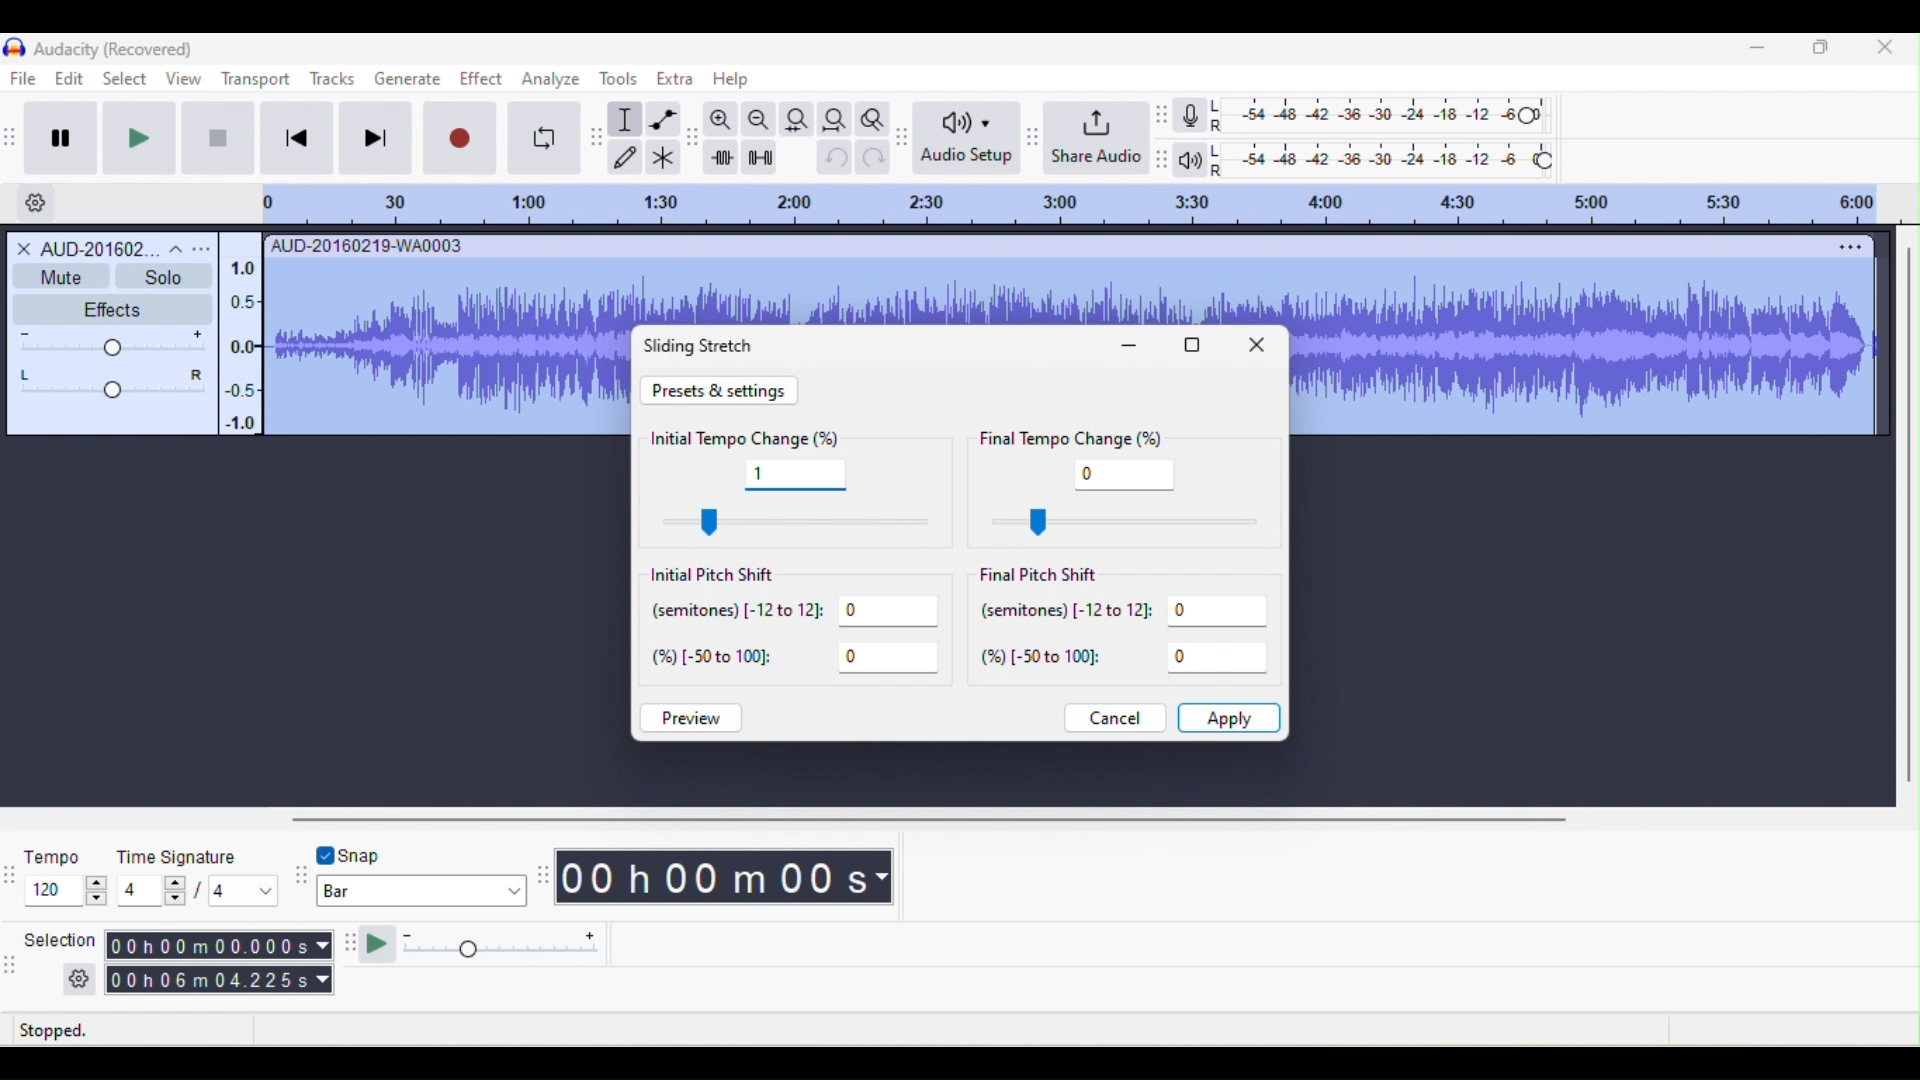  I want to click on multi tool, so click(663, 157).